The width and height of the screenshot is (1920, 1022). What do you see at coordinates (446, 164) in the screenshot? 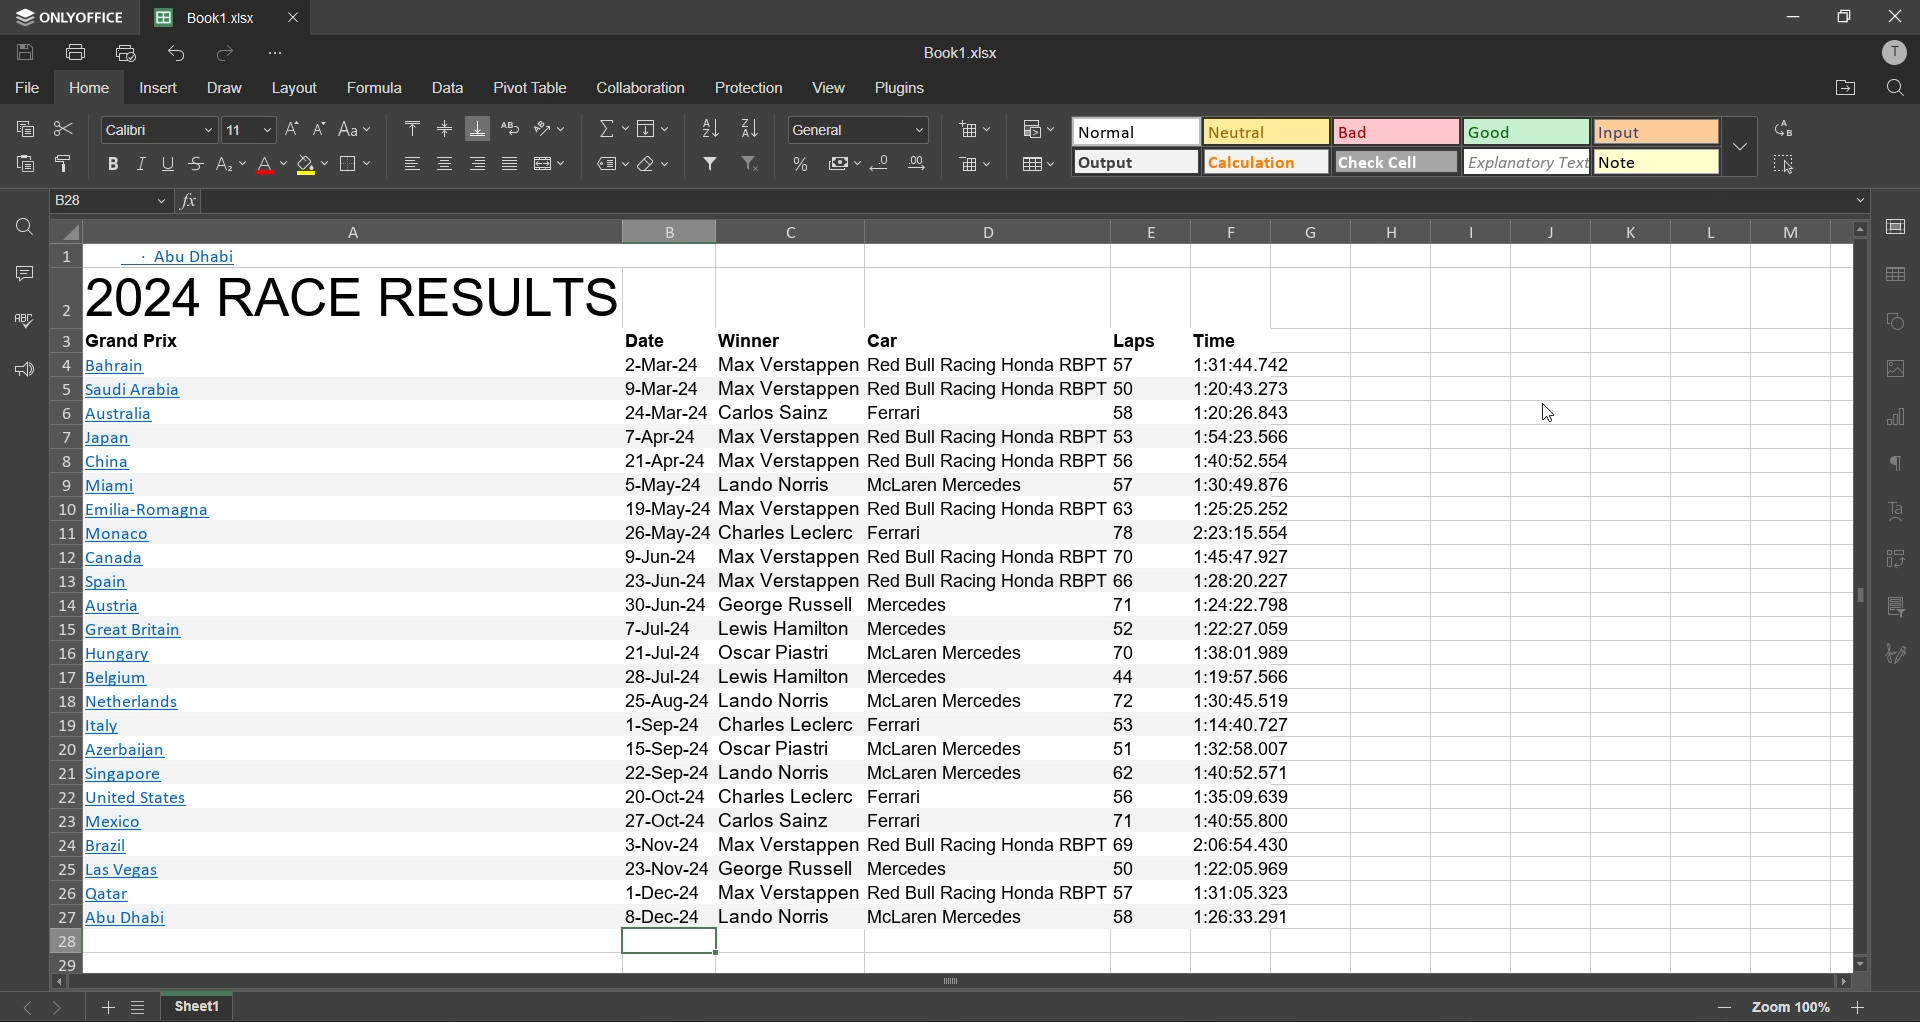
I see `align center` at bounding box center [446, 164].